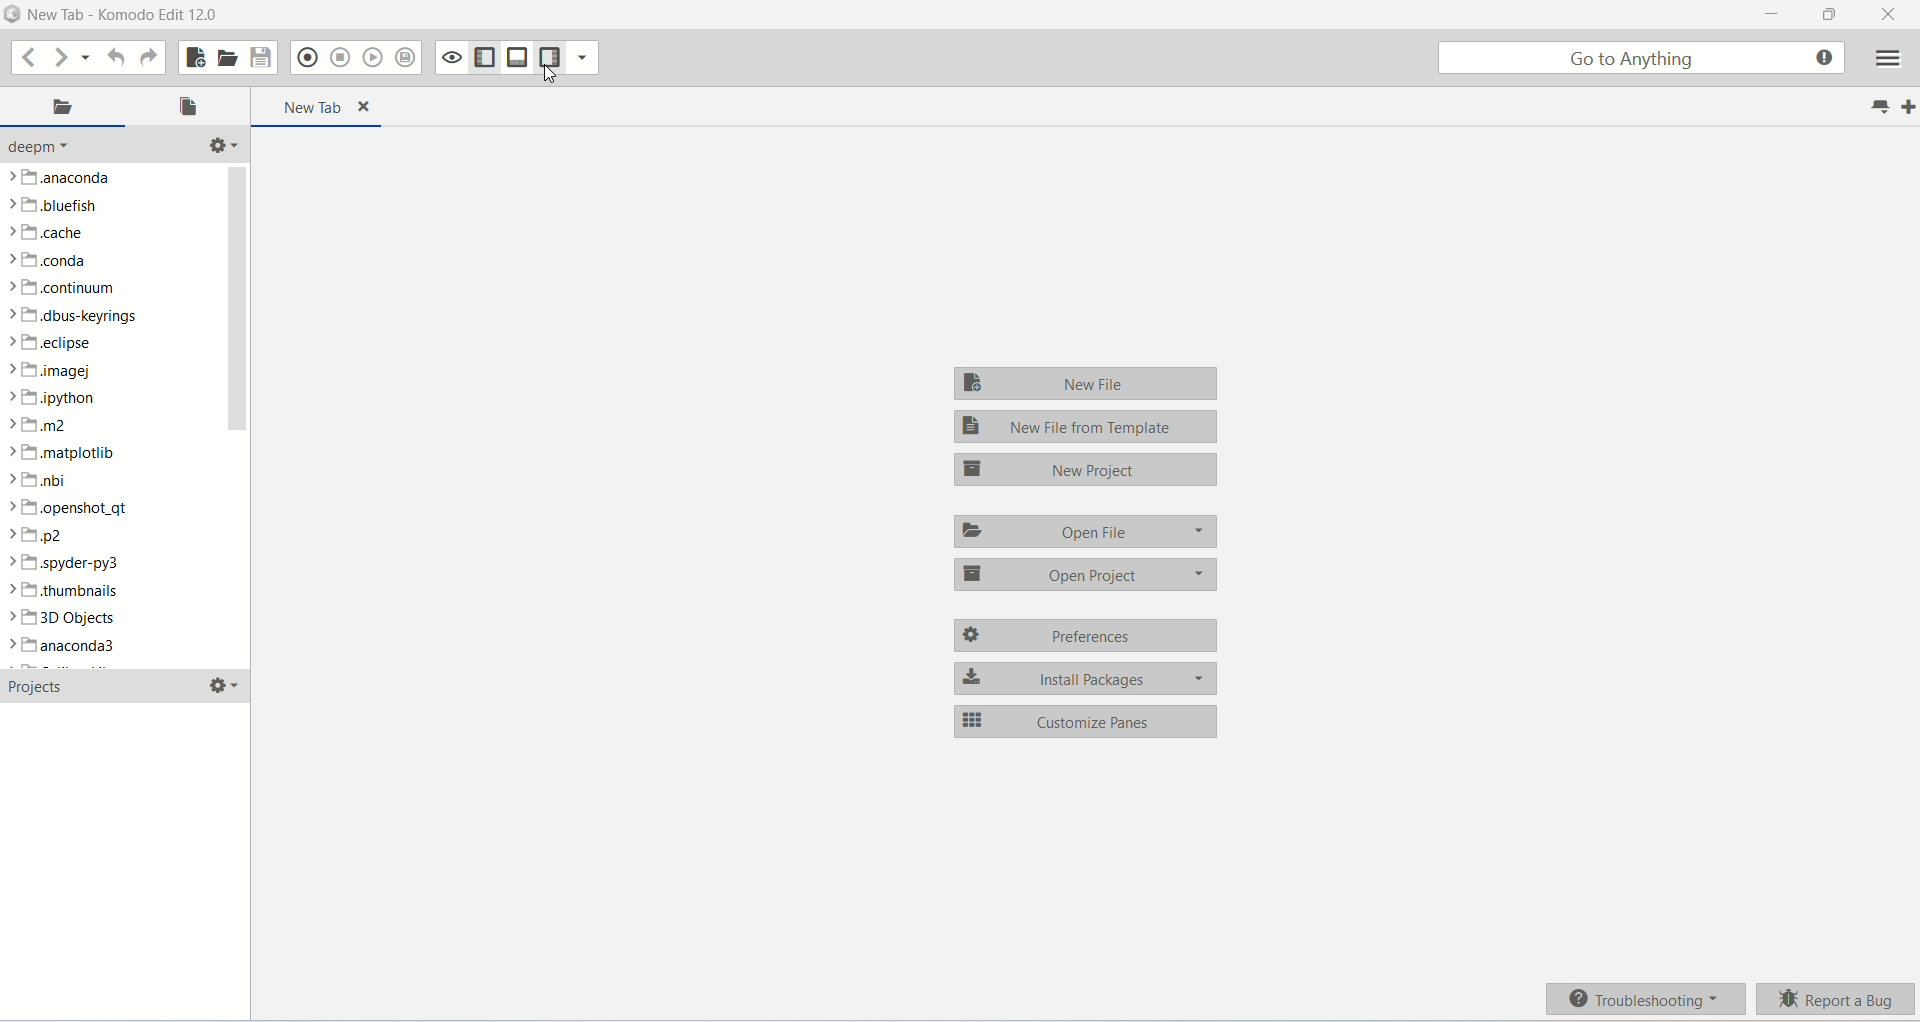 The width and height of the screenshot is (1920, 1022). What do you see at coordinates (192, 57) in the screenshot?
I see `new file` at bounding box center [192, 57].